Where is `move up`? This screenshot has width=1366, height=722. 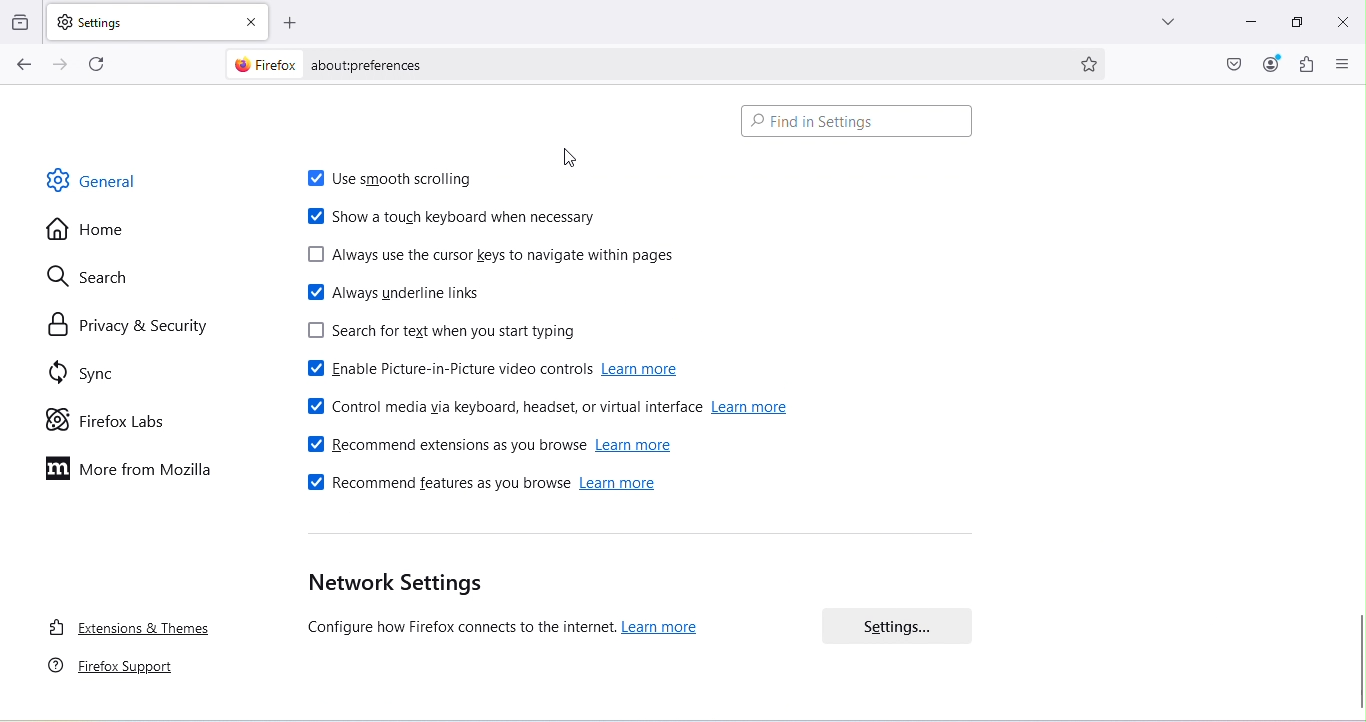
move up is located at coordinates (1357, 90).